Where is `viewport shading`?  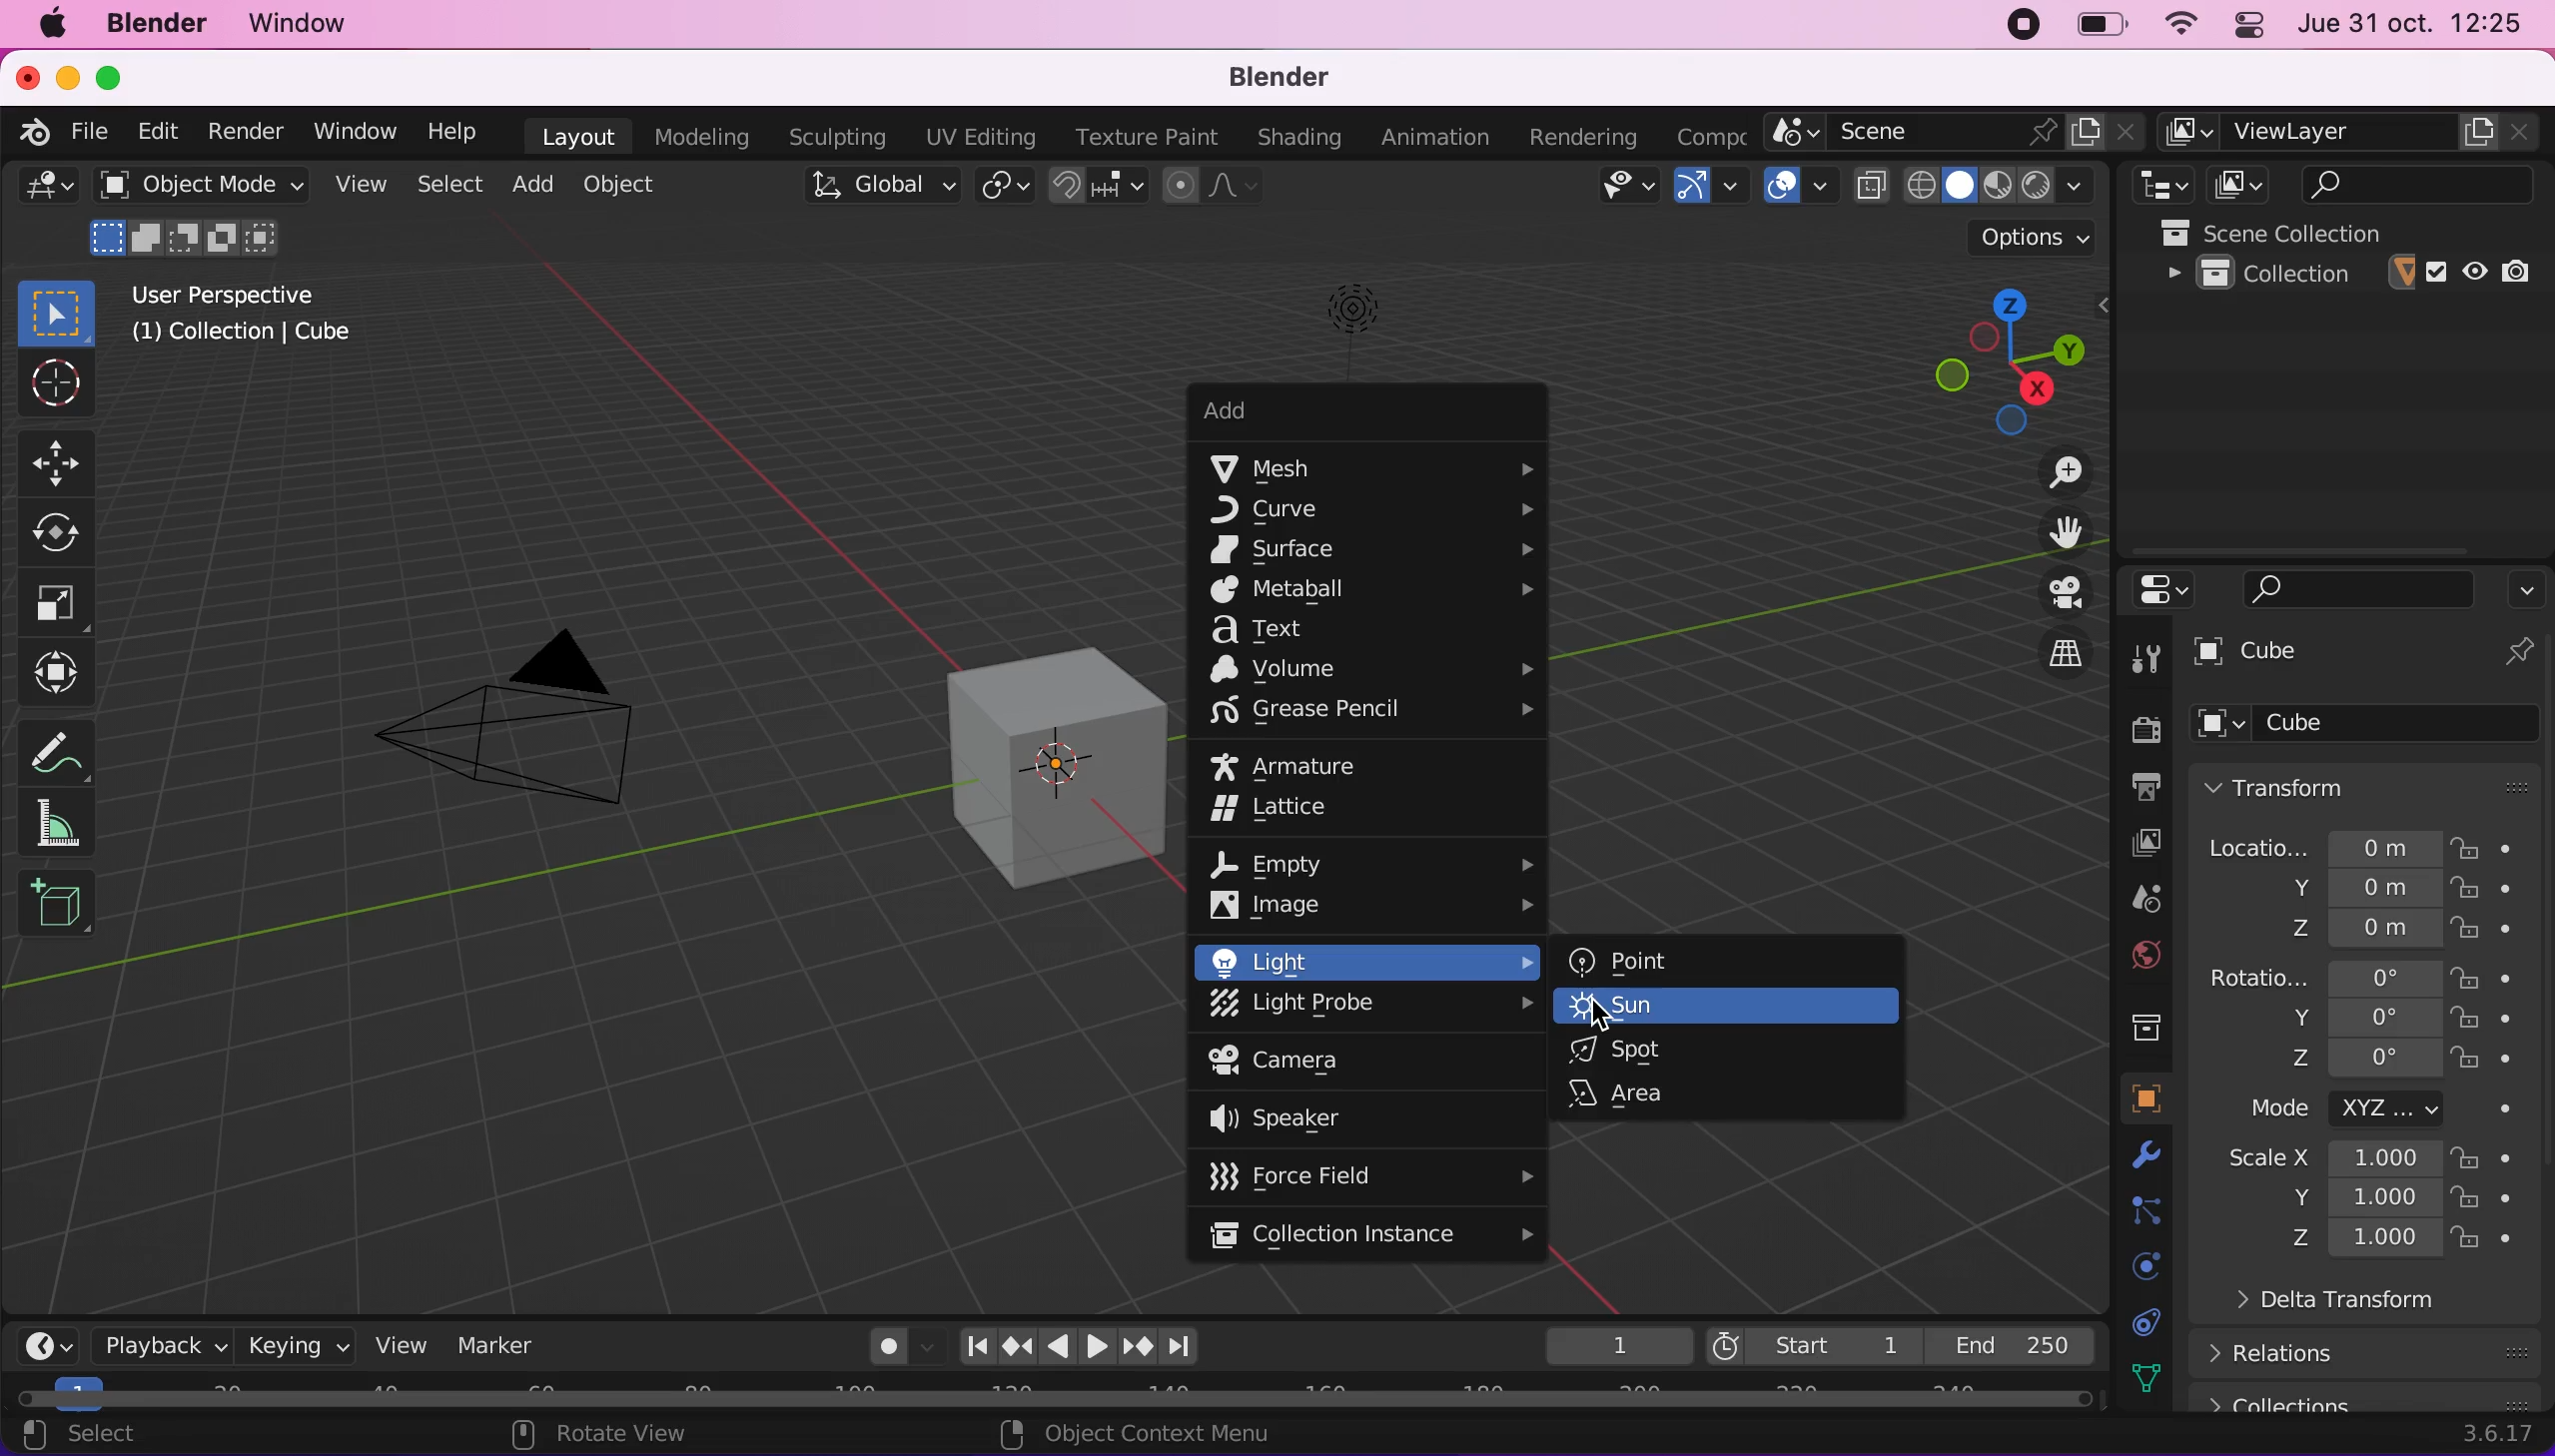
viewport shading is located at coordinates (2007, 184).